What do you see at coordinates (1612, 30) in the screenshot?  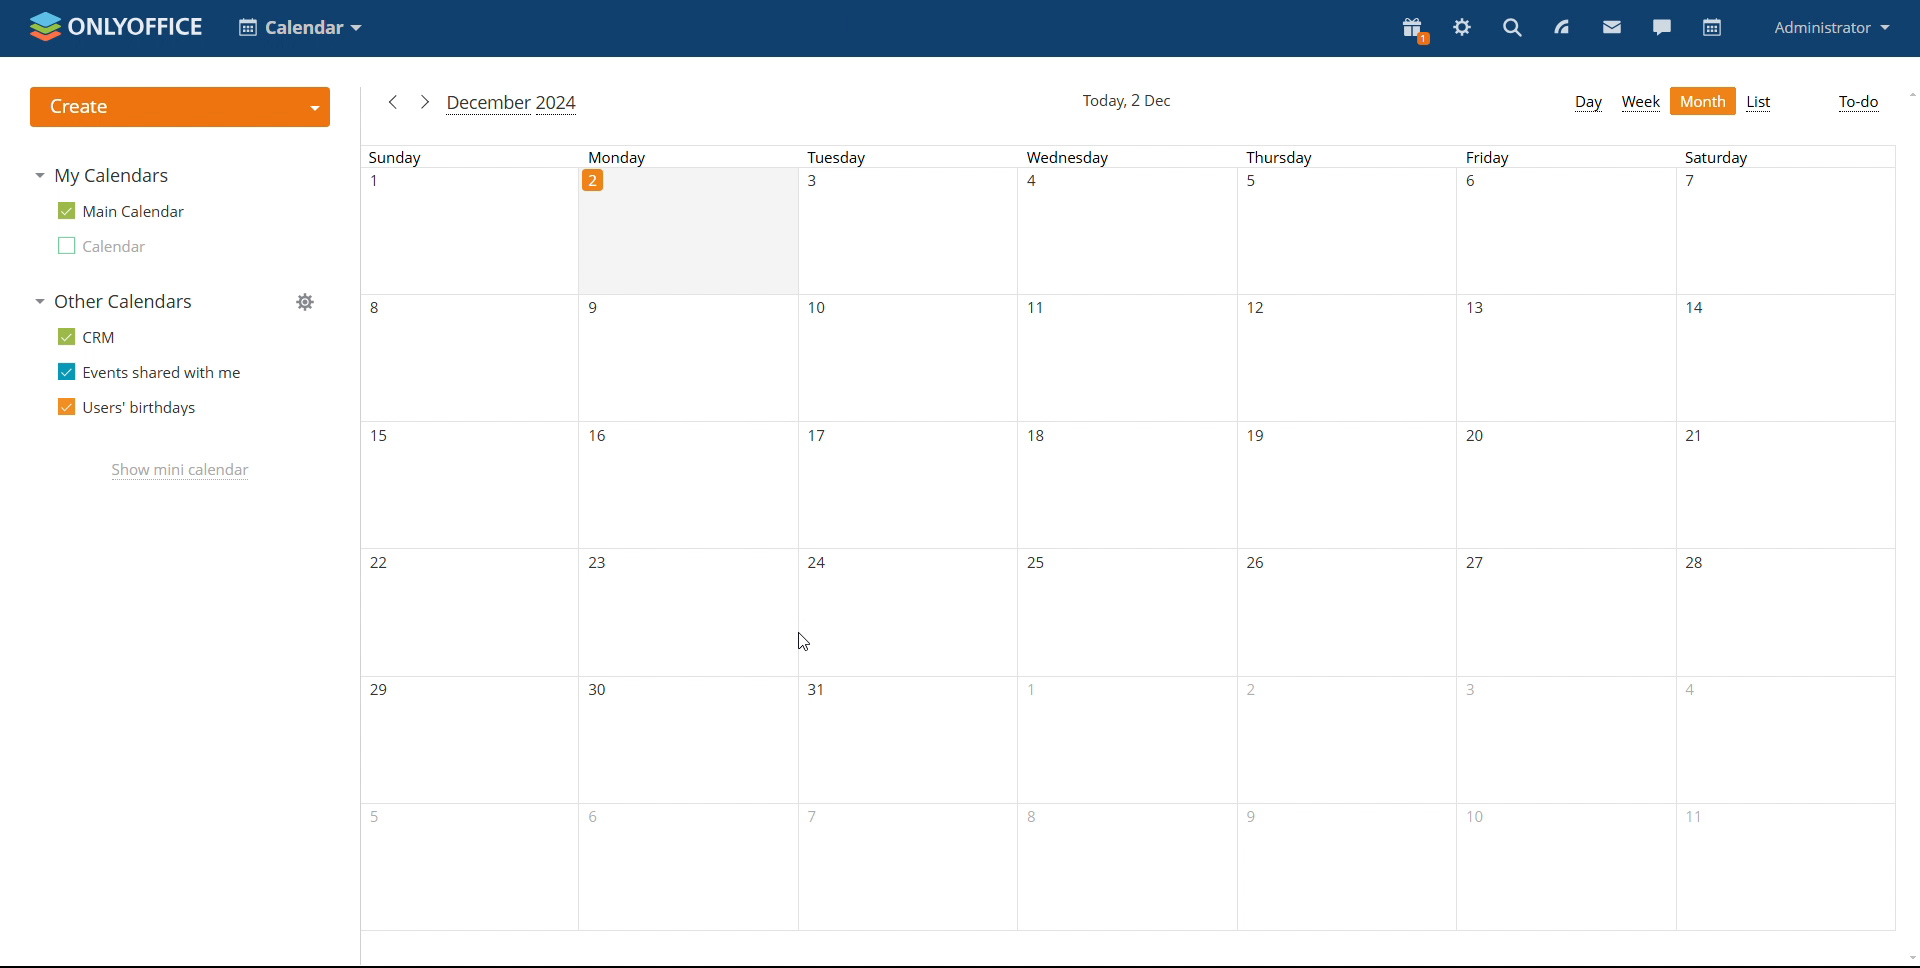 I see `mail` at bounding box center [1612, 30].